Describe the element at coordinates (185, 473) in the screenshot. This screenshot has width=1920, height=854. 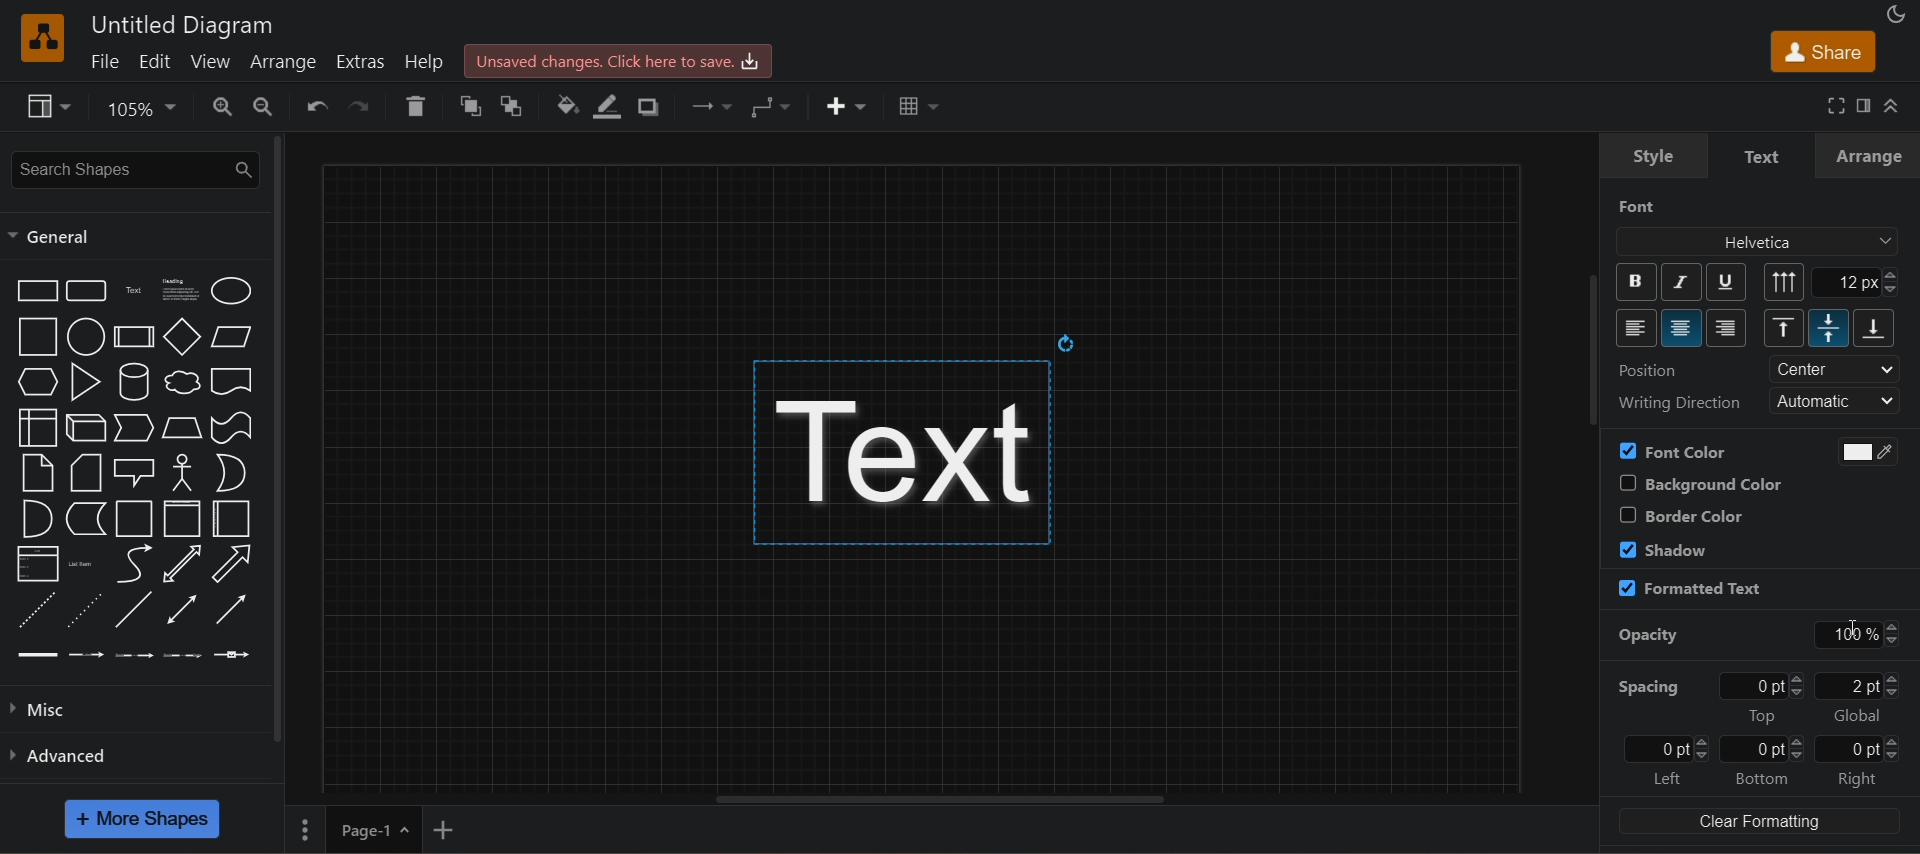
I see `actor` at that location.